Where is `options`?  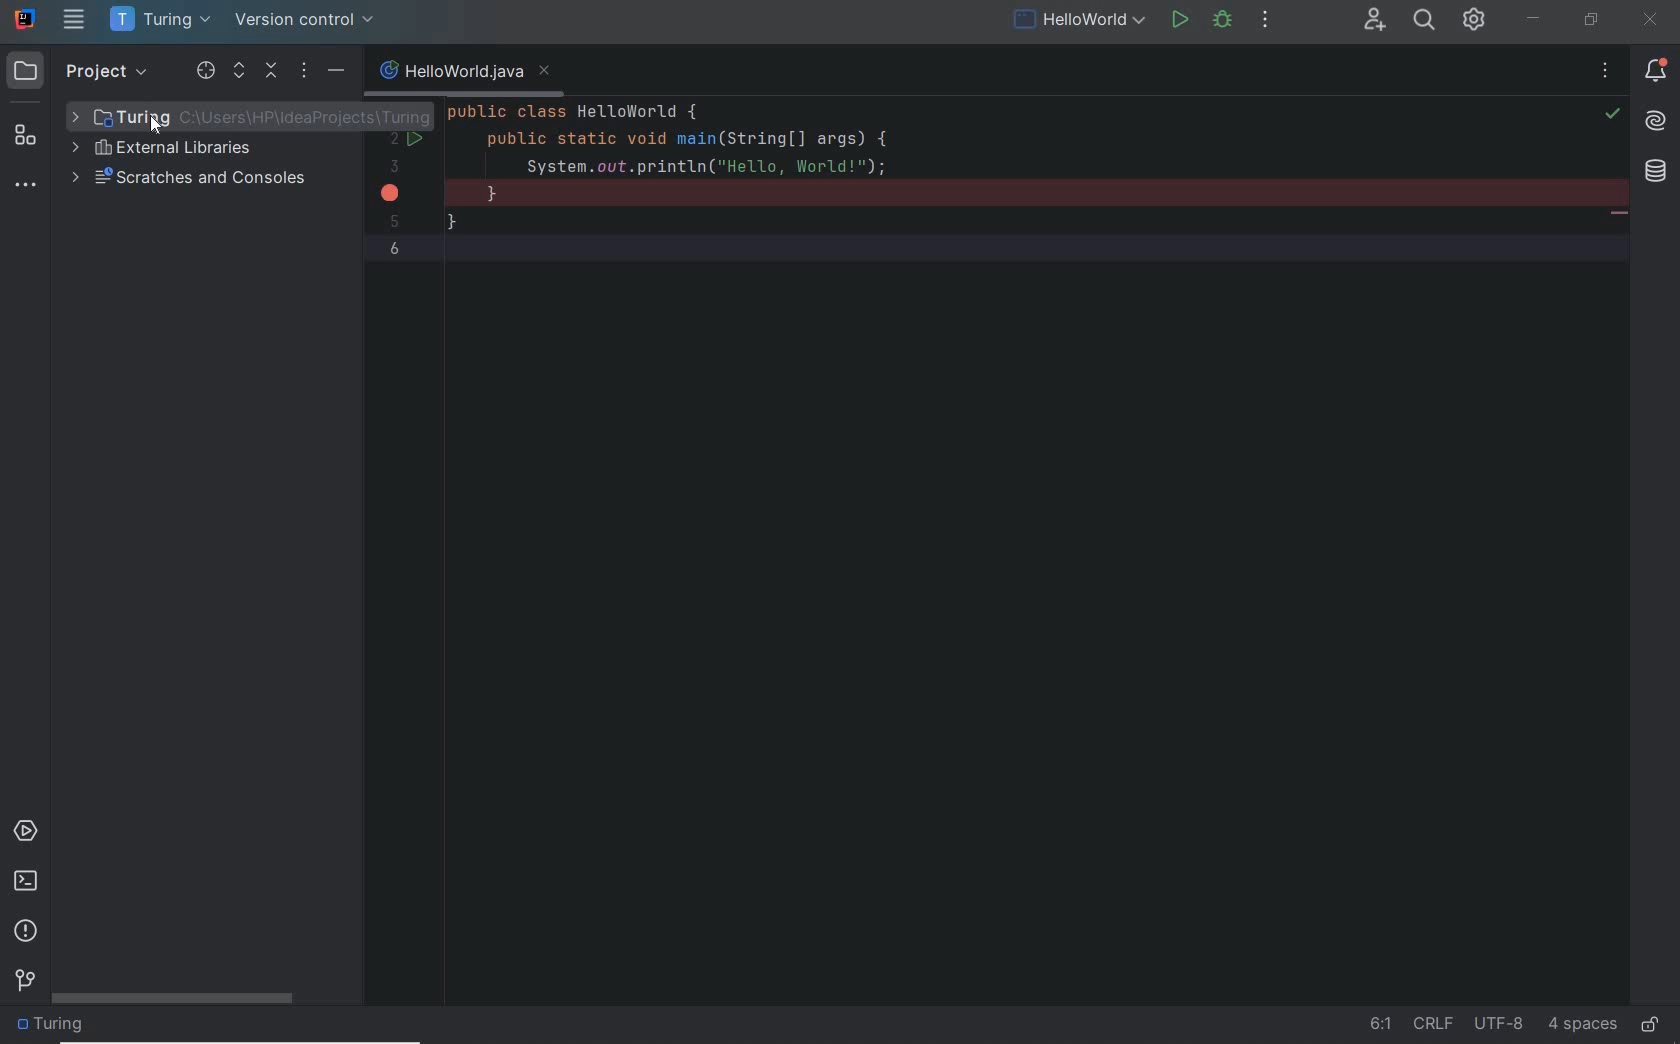 options is located at coordinates (307, 72).